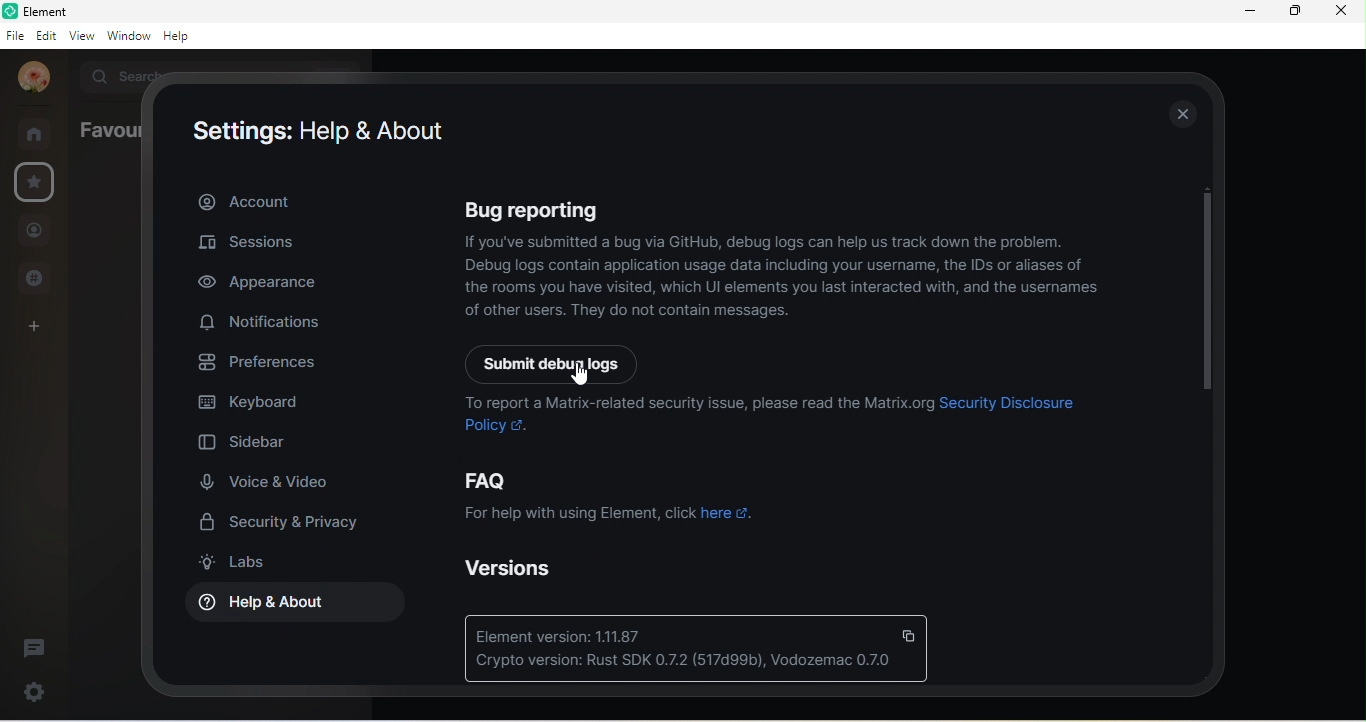 The width and height of the screenshot is (1366, 722). What do you see at coordinates (783, 289) in the screenshot?
I see `the rooms you have visited, which UI elements you last interacted with, and the usernames` at bounding box center [783, 289].